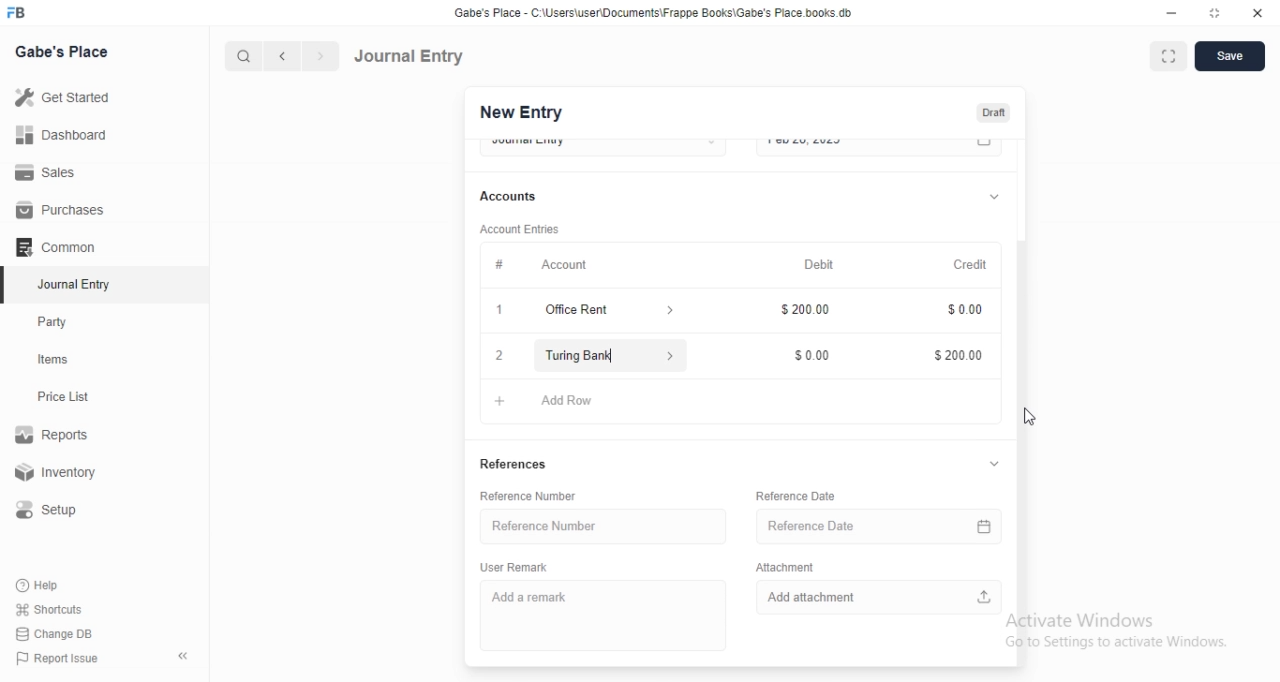  I want to click on Reference Date, so click(873, 527).